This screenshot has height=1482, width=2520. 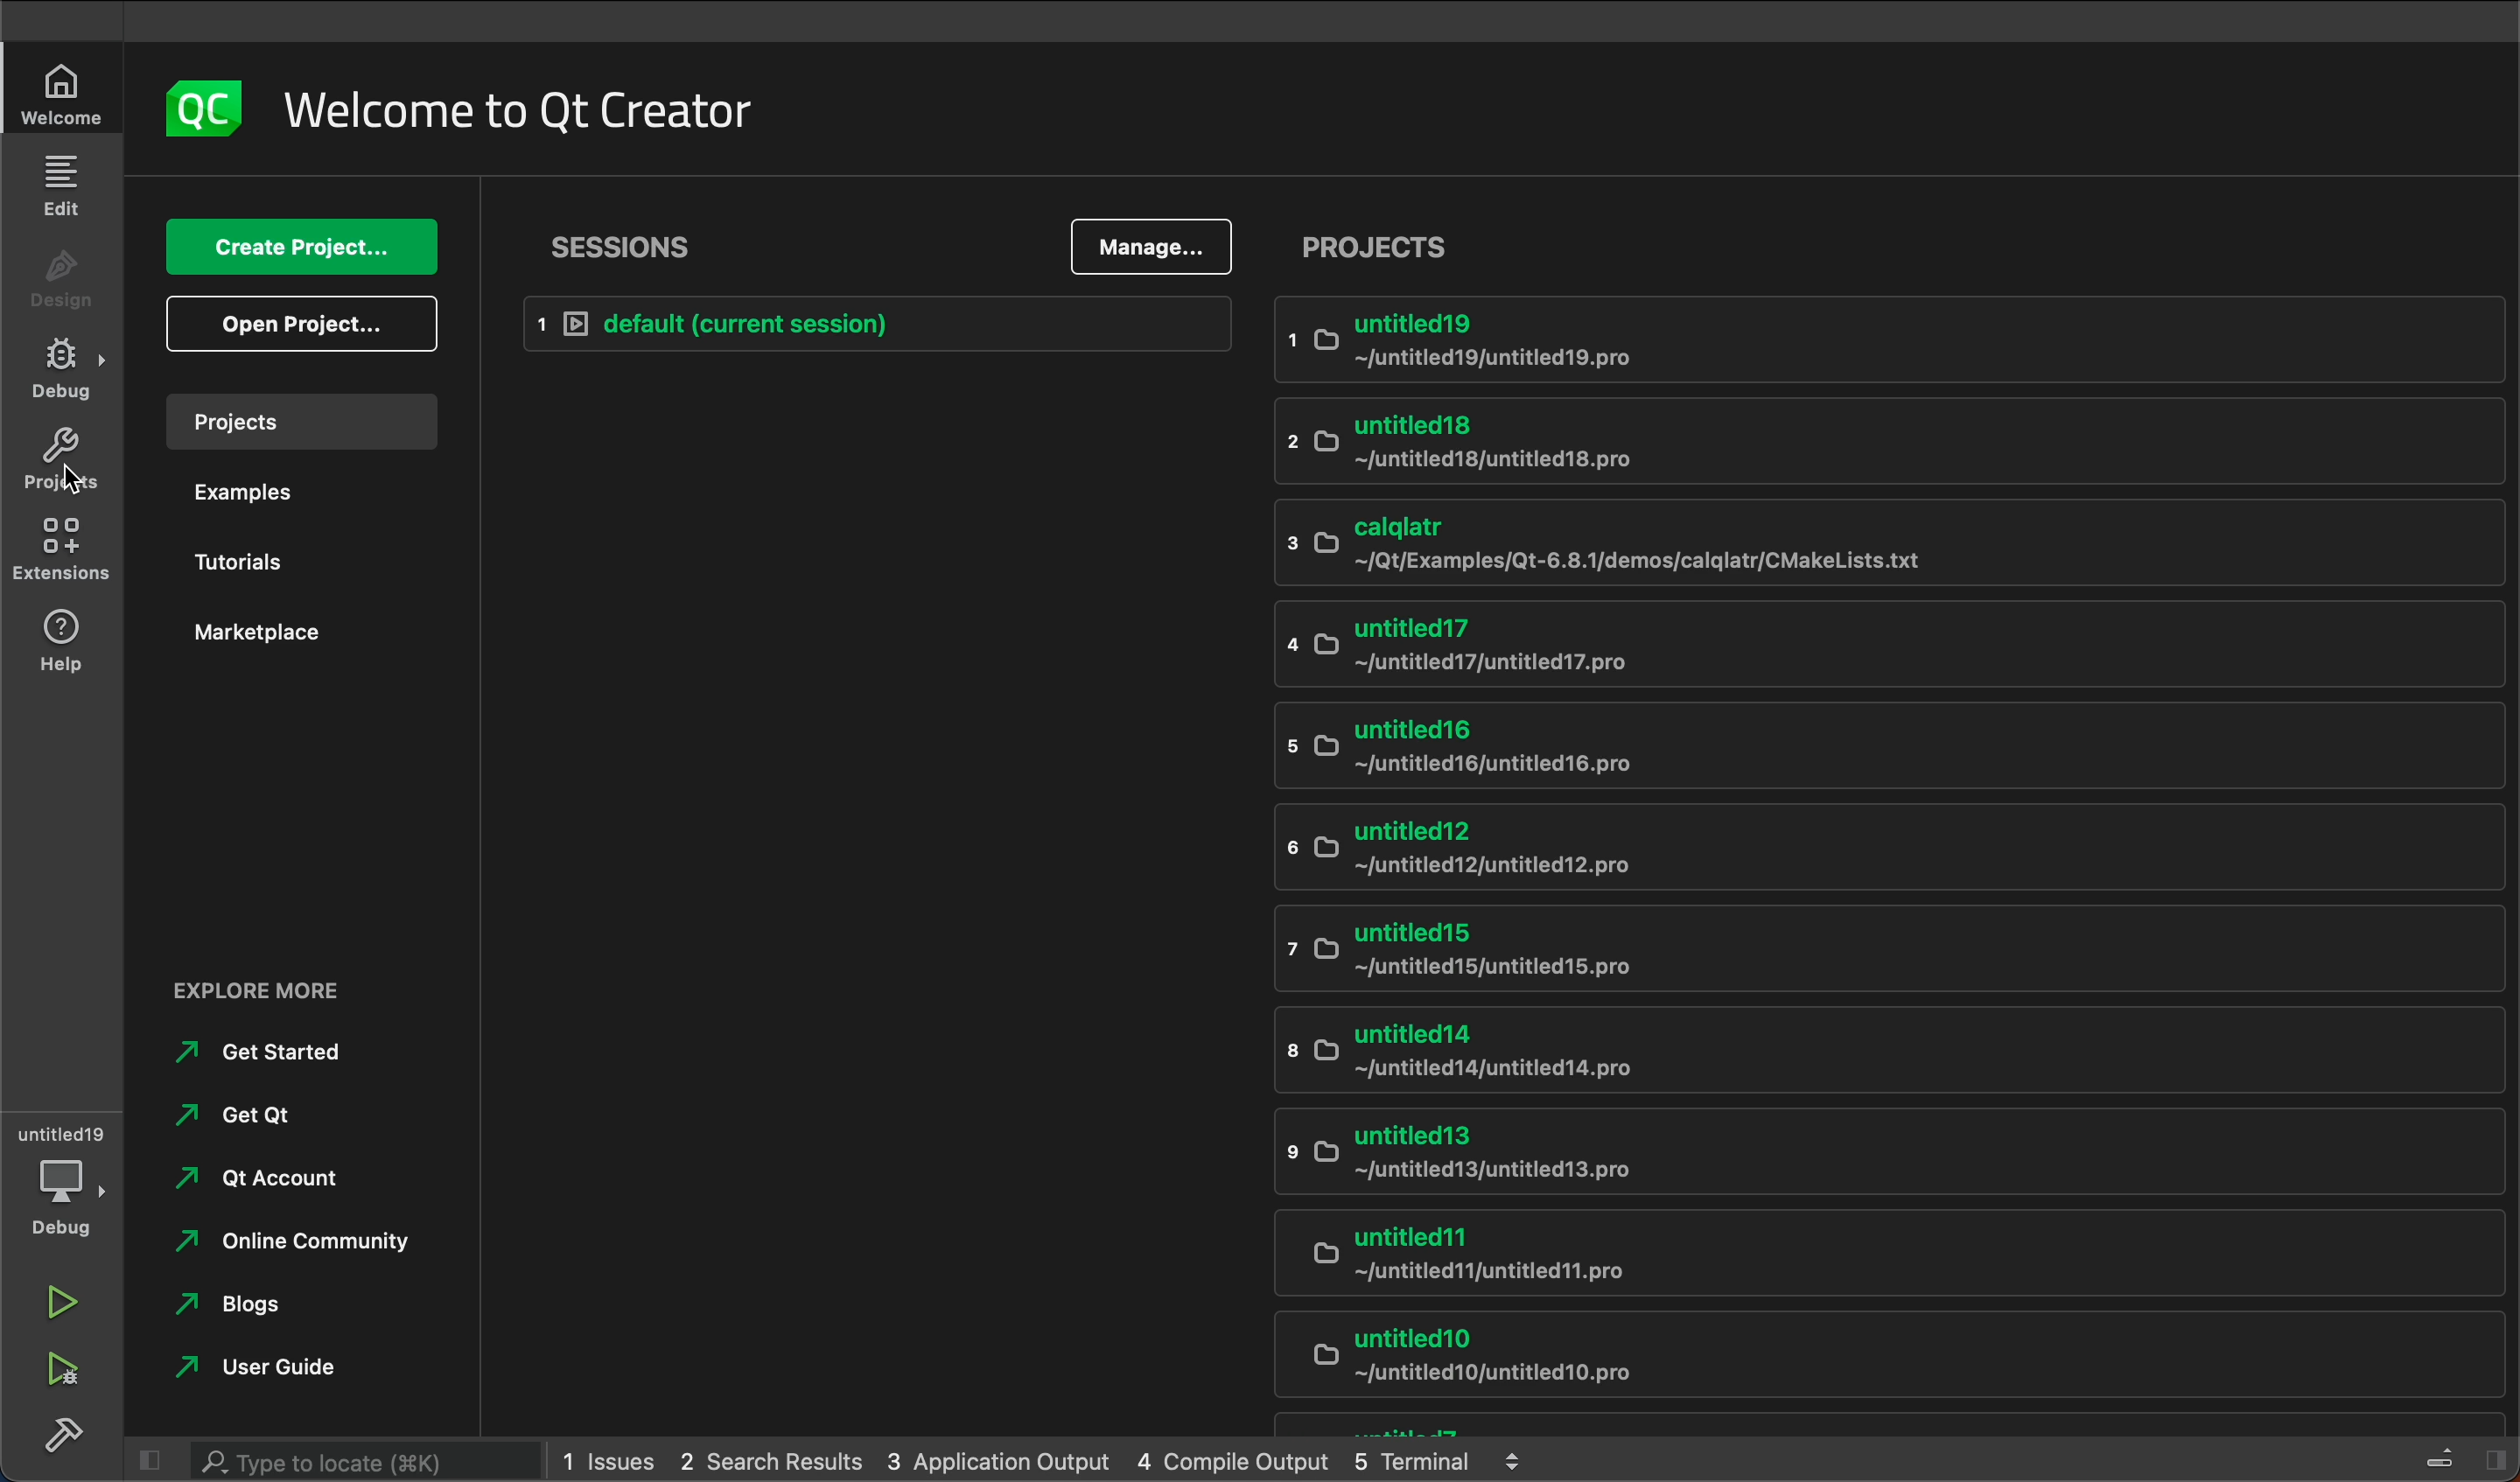 I want to click on online communication , so click(x=303, y=1235).